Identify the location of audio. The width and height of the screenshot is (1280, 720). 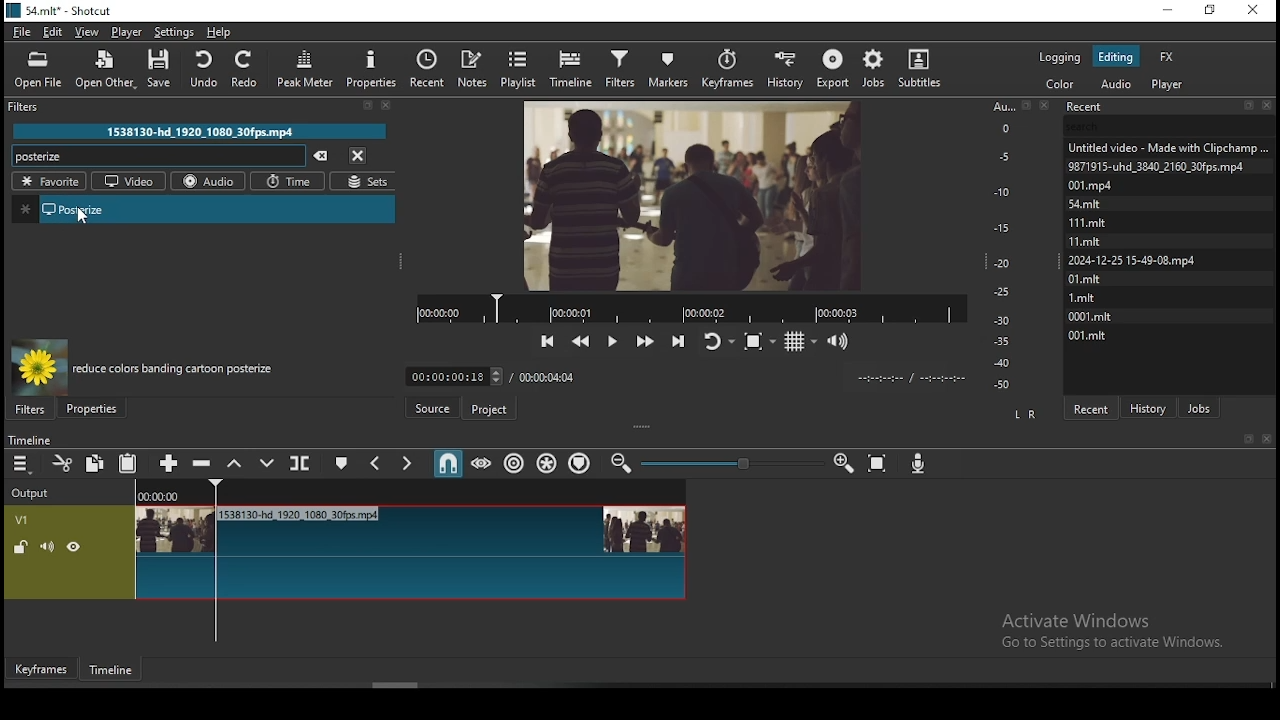
(1118, 87).